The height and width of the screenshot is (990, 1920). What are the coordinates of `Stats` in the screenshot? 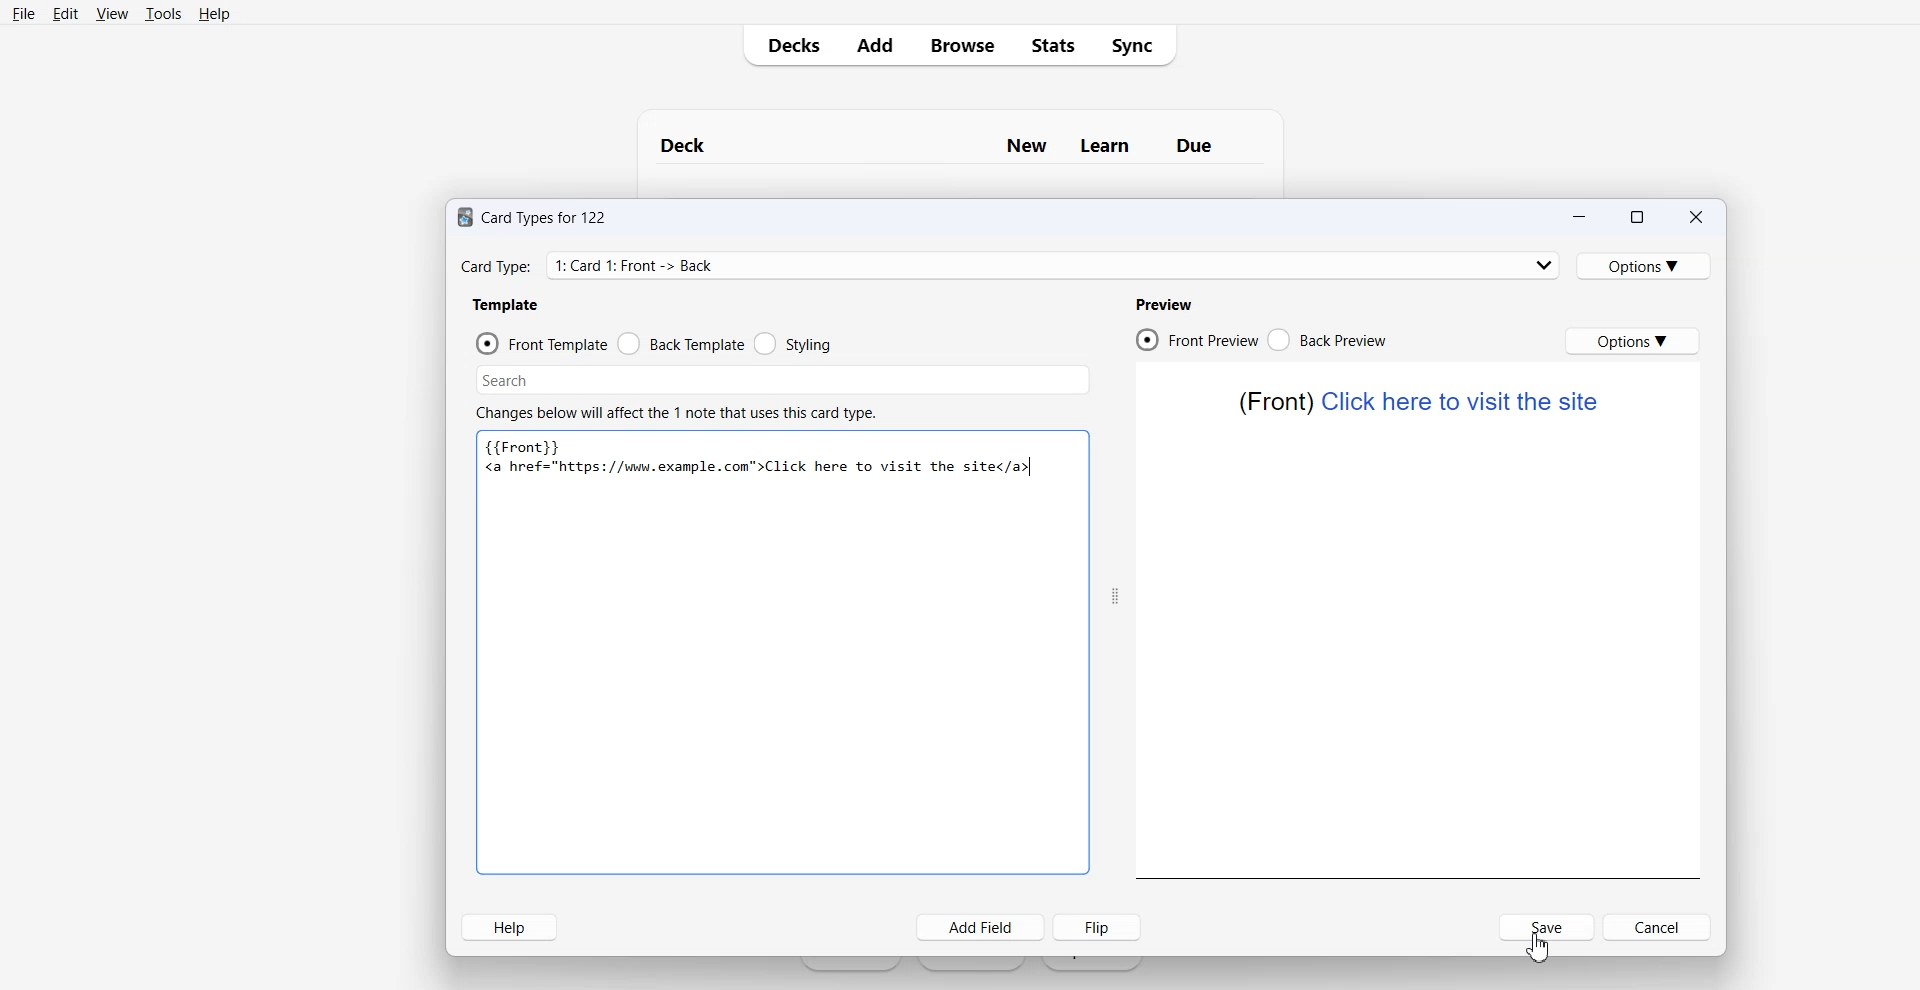 It's located at (1053, 45).